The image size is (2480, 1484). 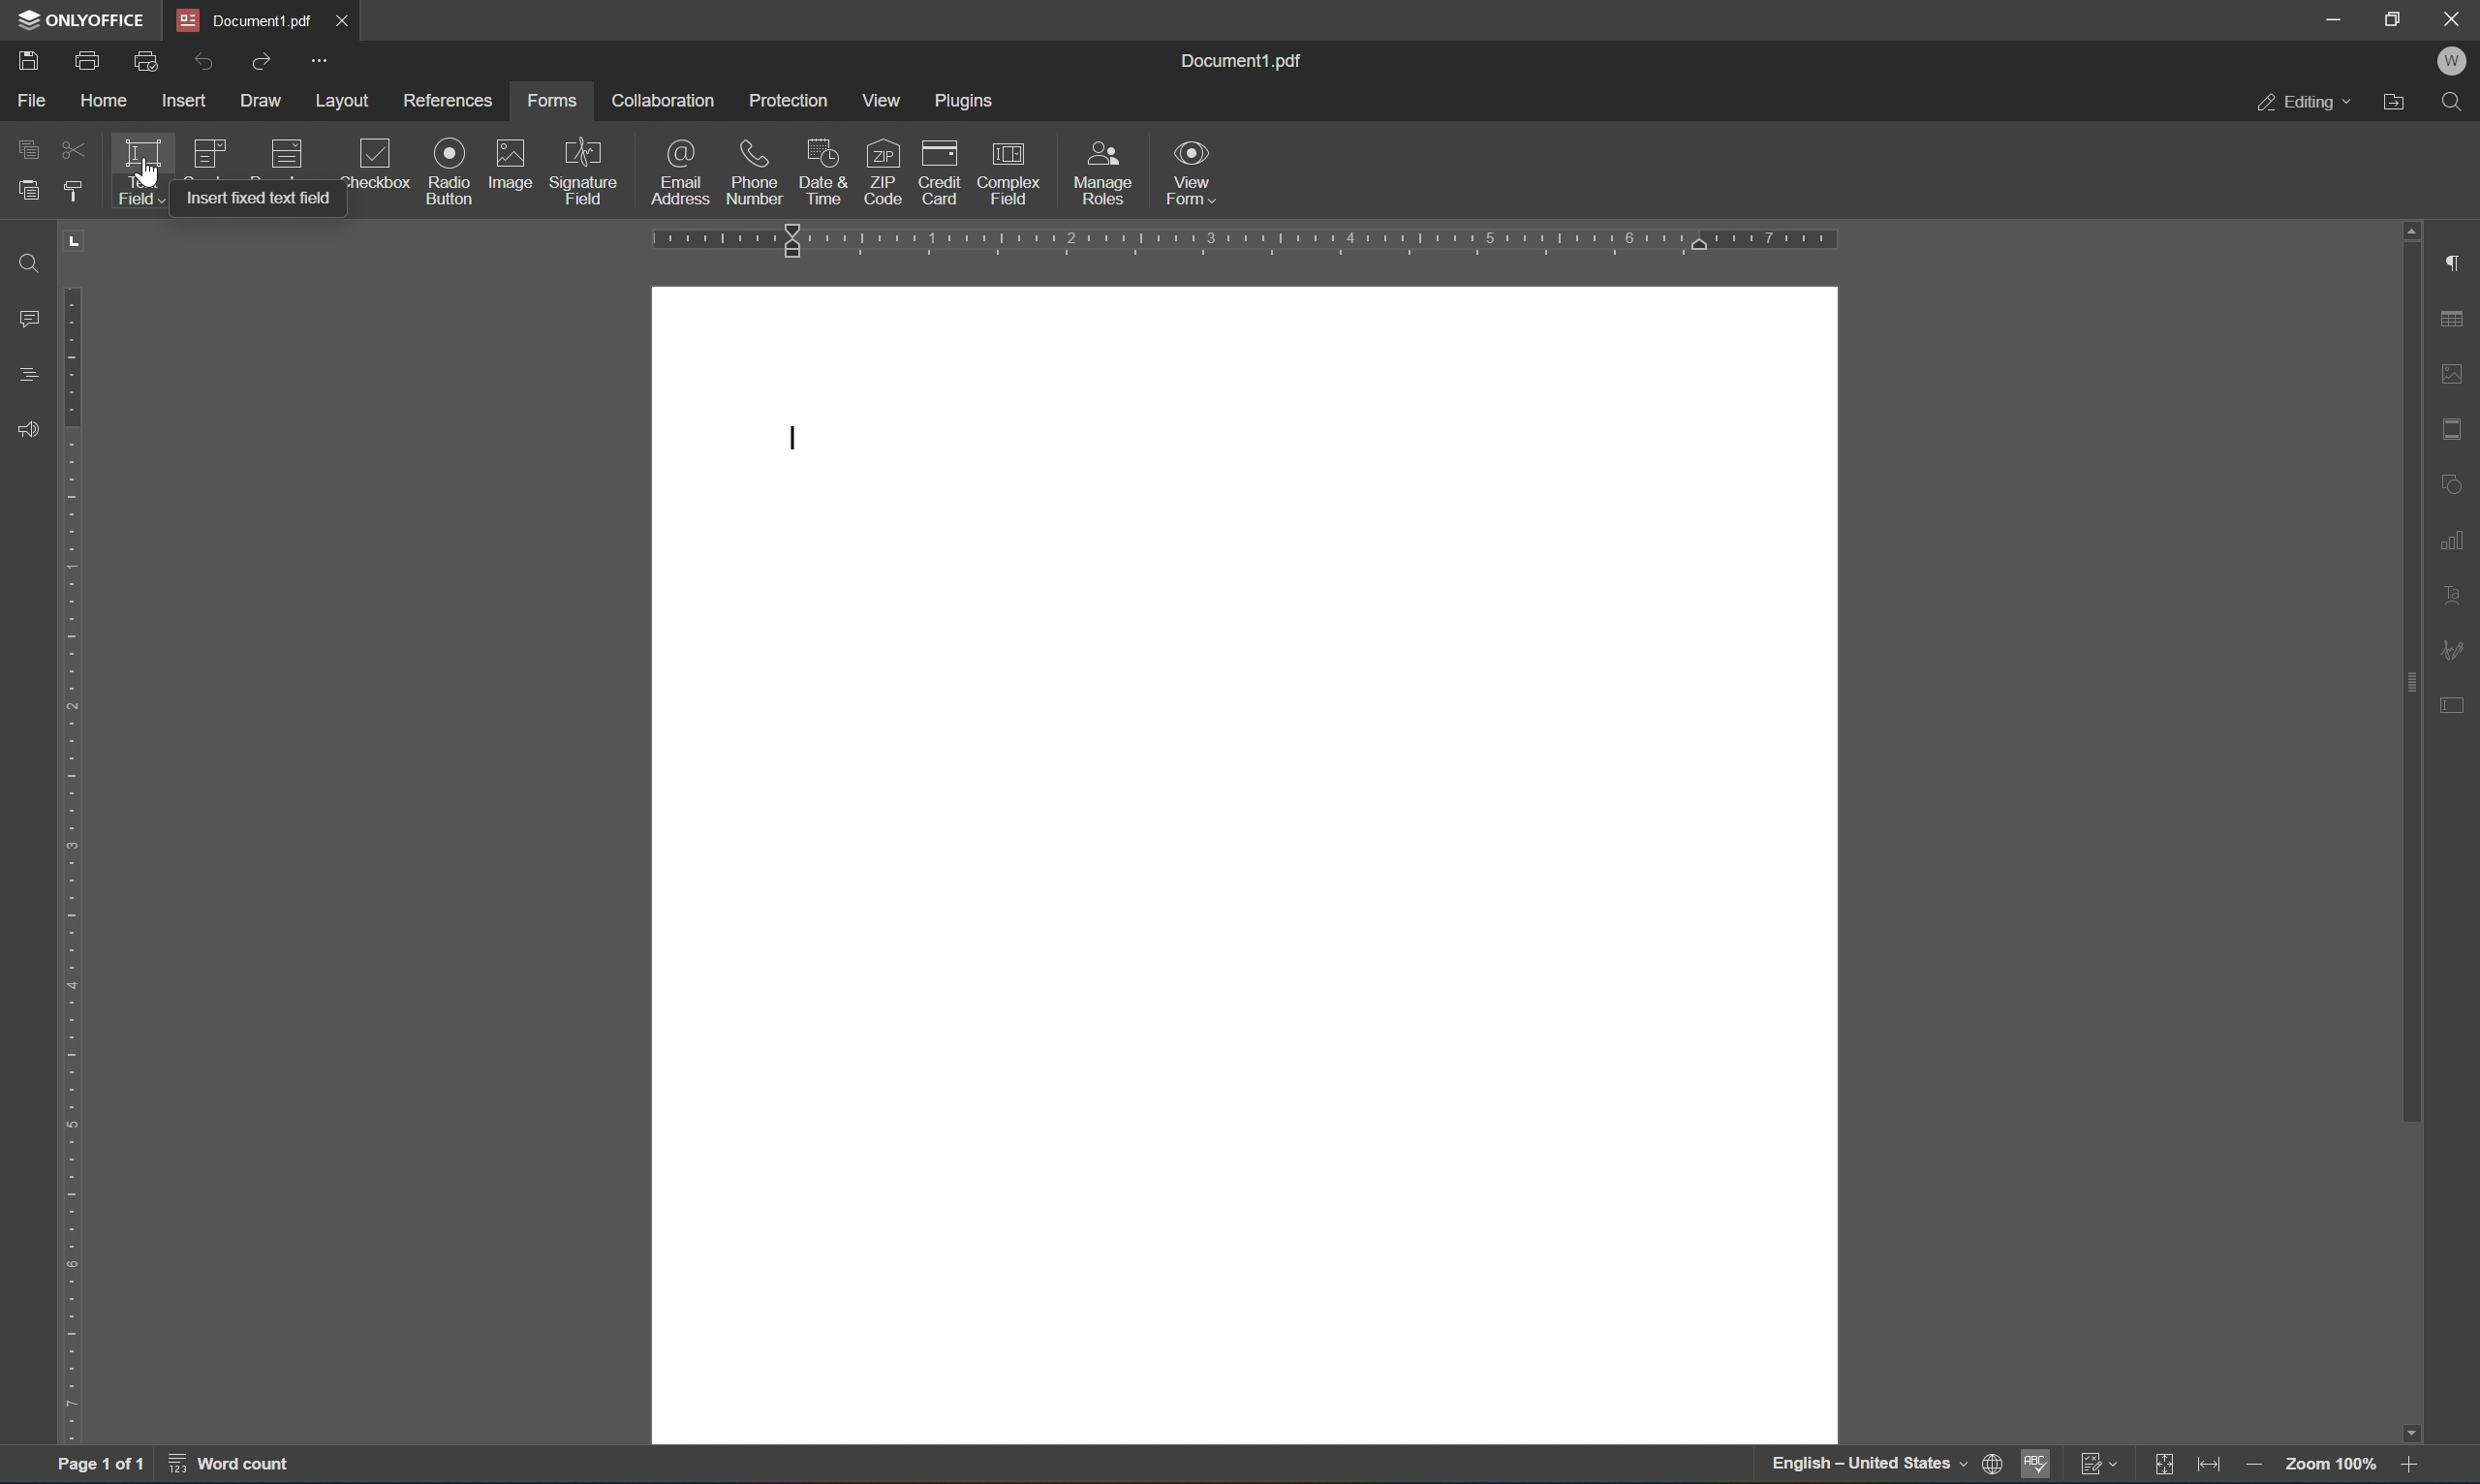 What do you see at coordinates (682, 171) in the screenshot?
I see `email address` at bounding box center [682, 171].